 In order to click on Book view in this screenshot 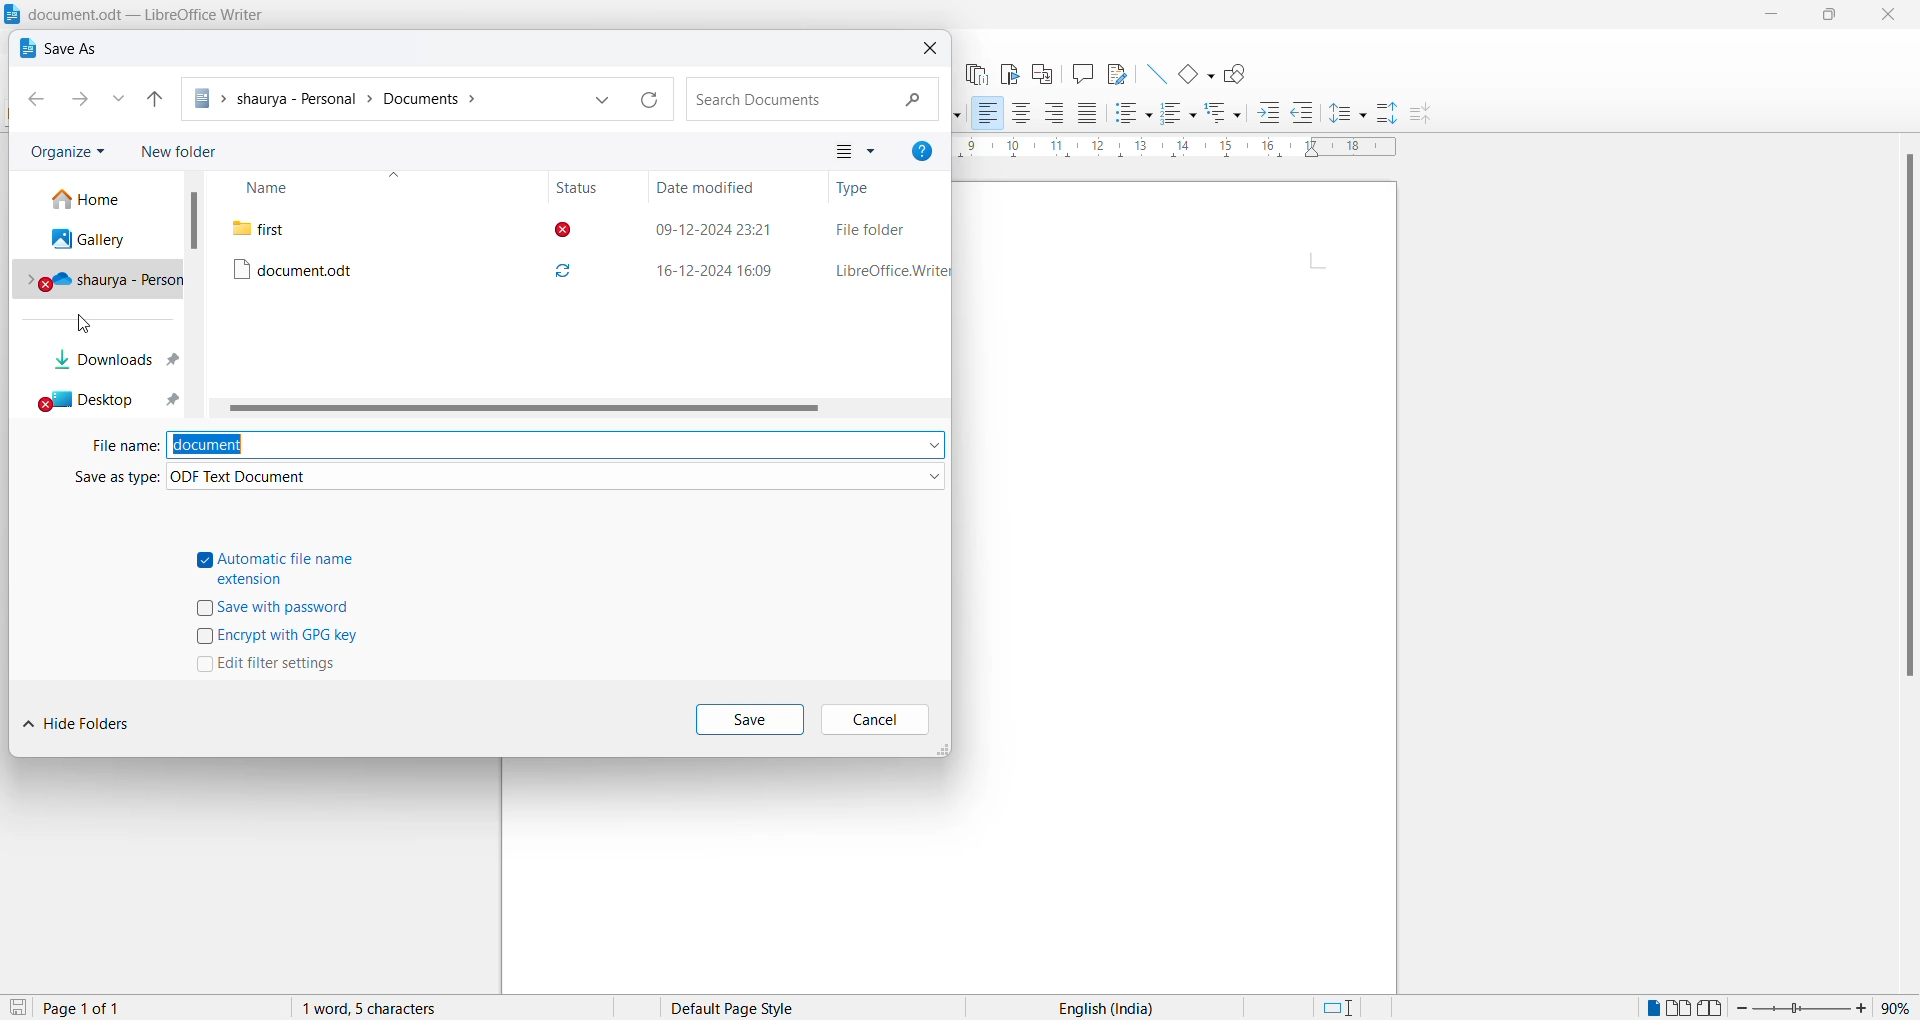, I will do `click(1713, 1007)`.